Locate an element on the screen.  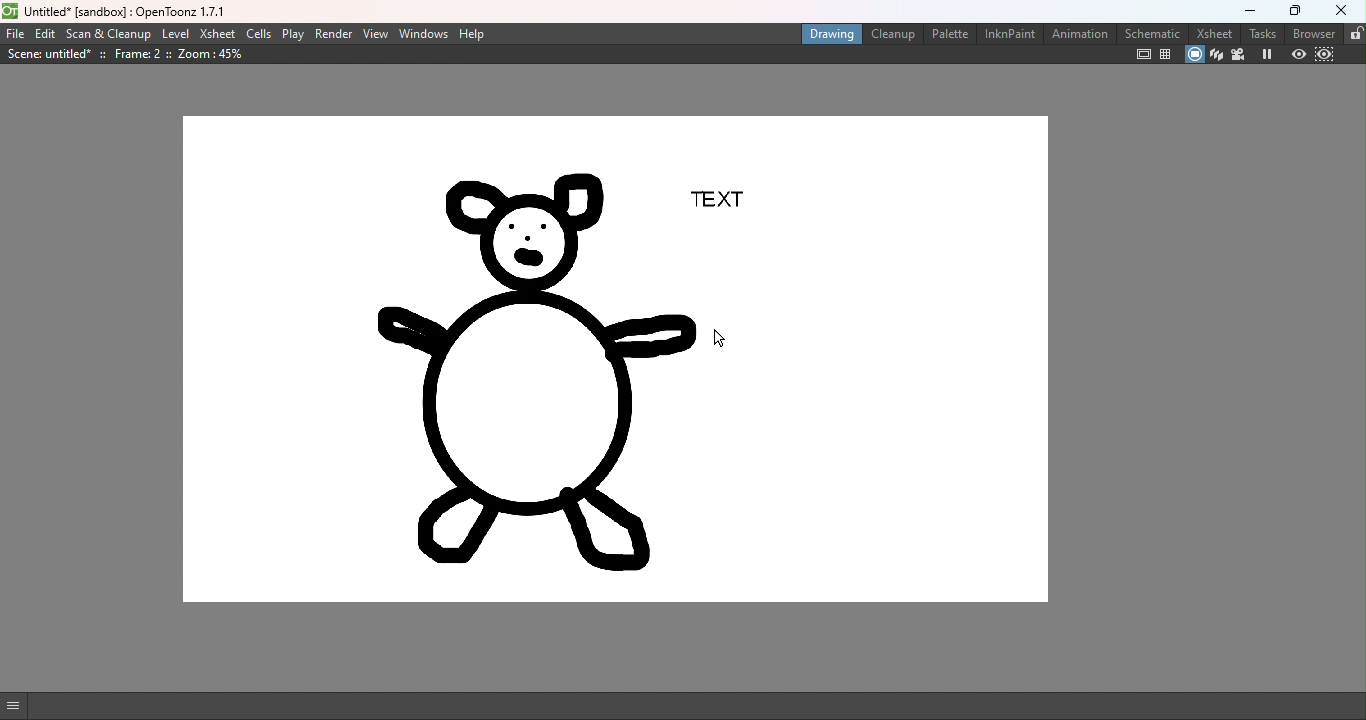
Cells is located at coordinates (257, 33).